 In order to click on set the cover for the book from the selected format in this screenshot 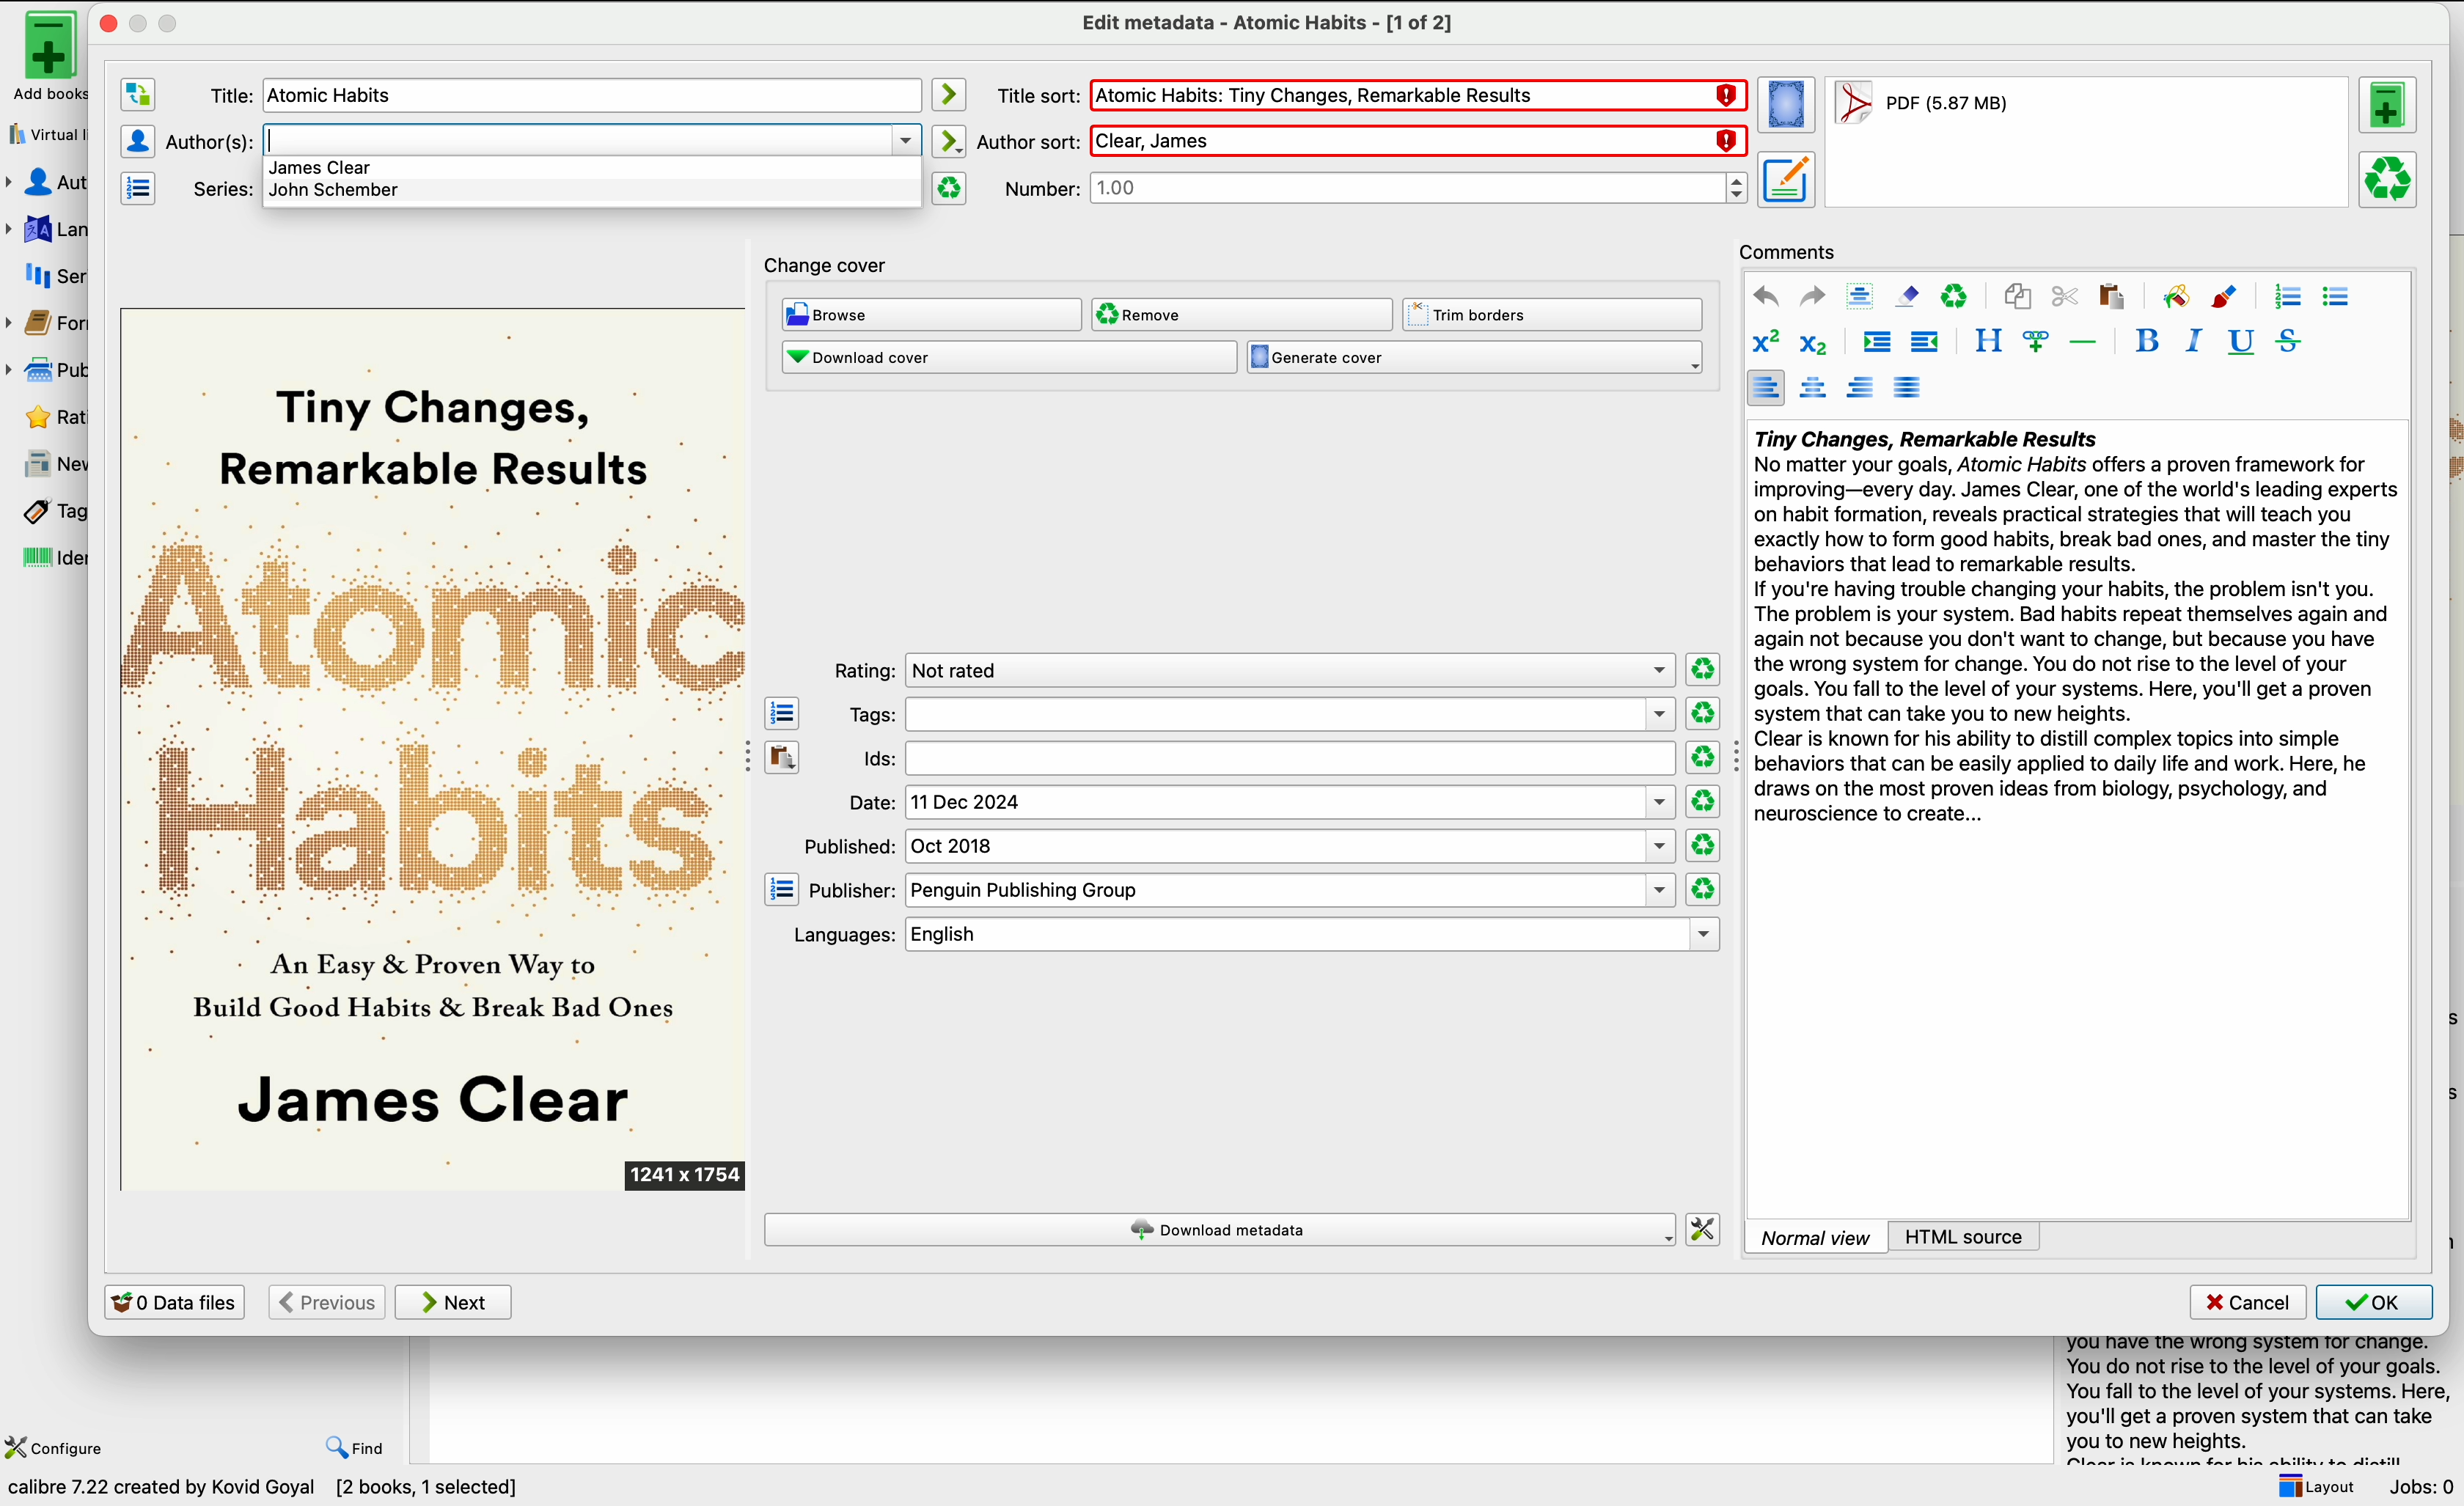, I will do `click(1788, 107)`.